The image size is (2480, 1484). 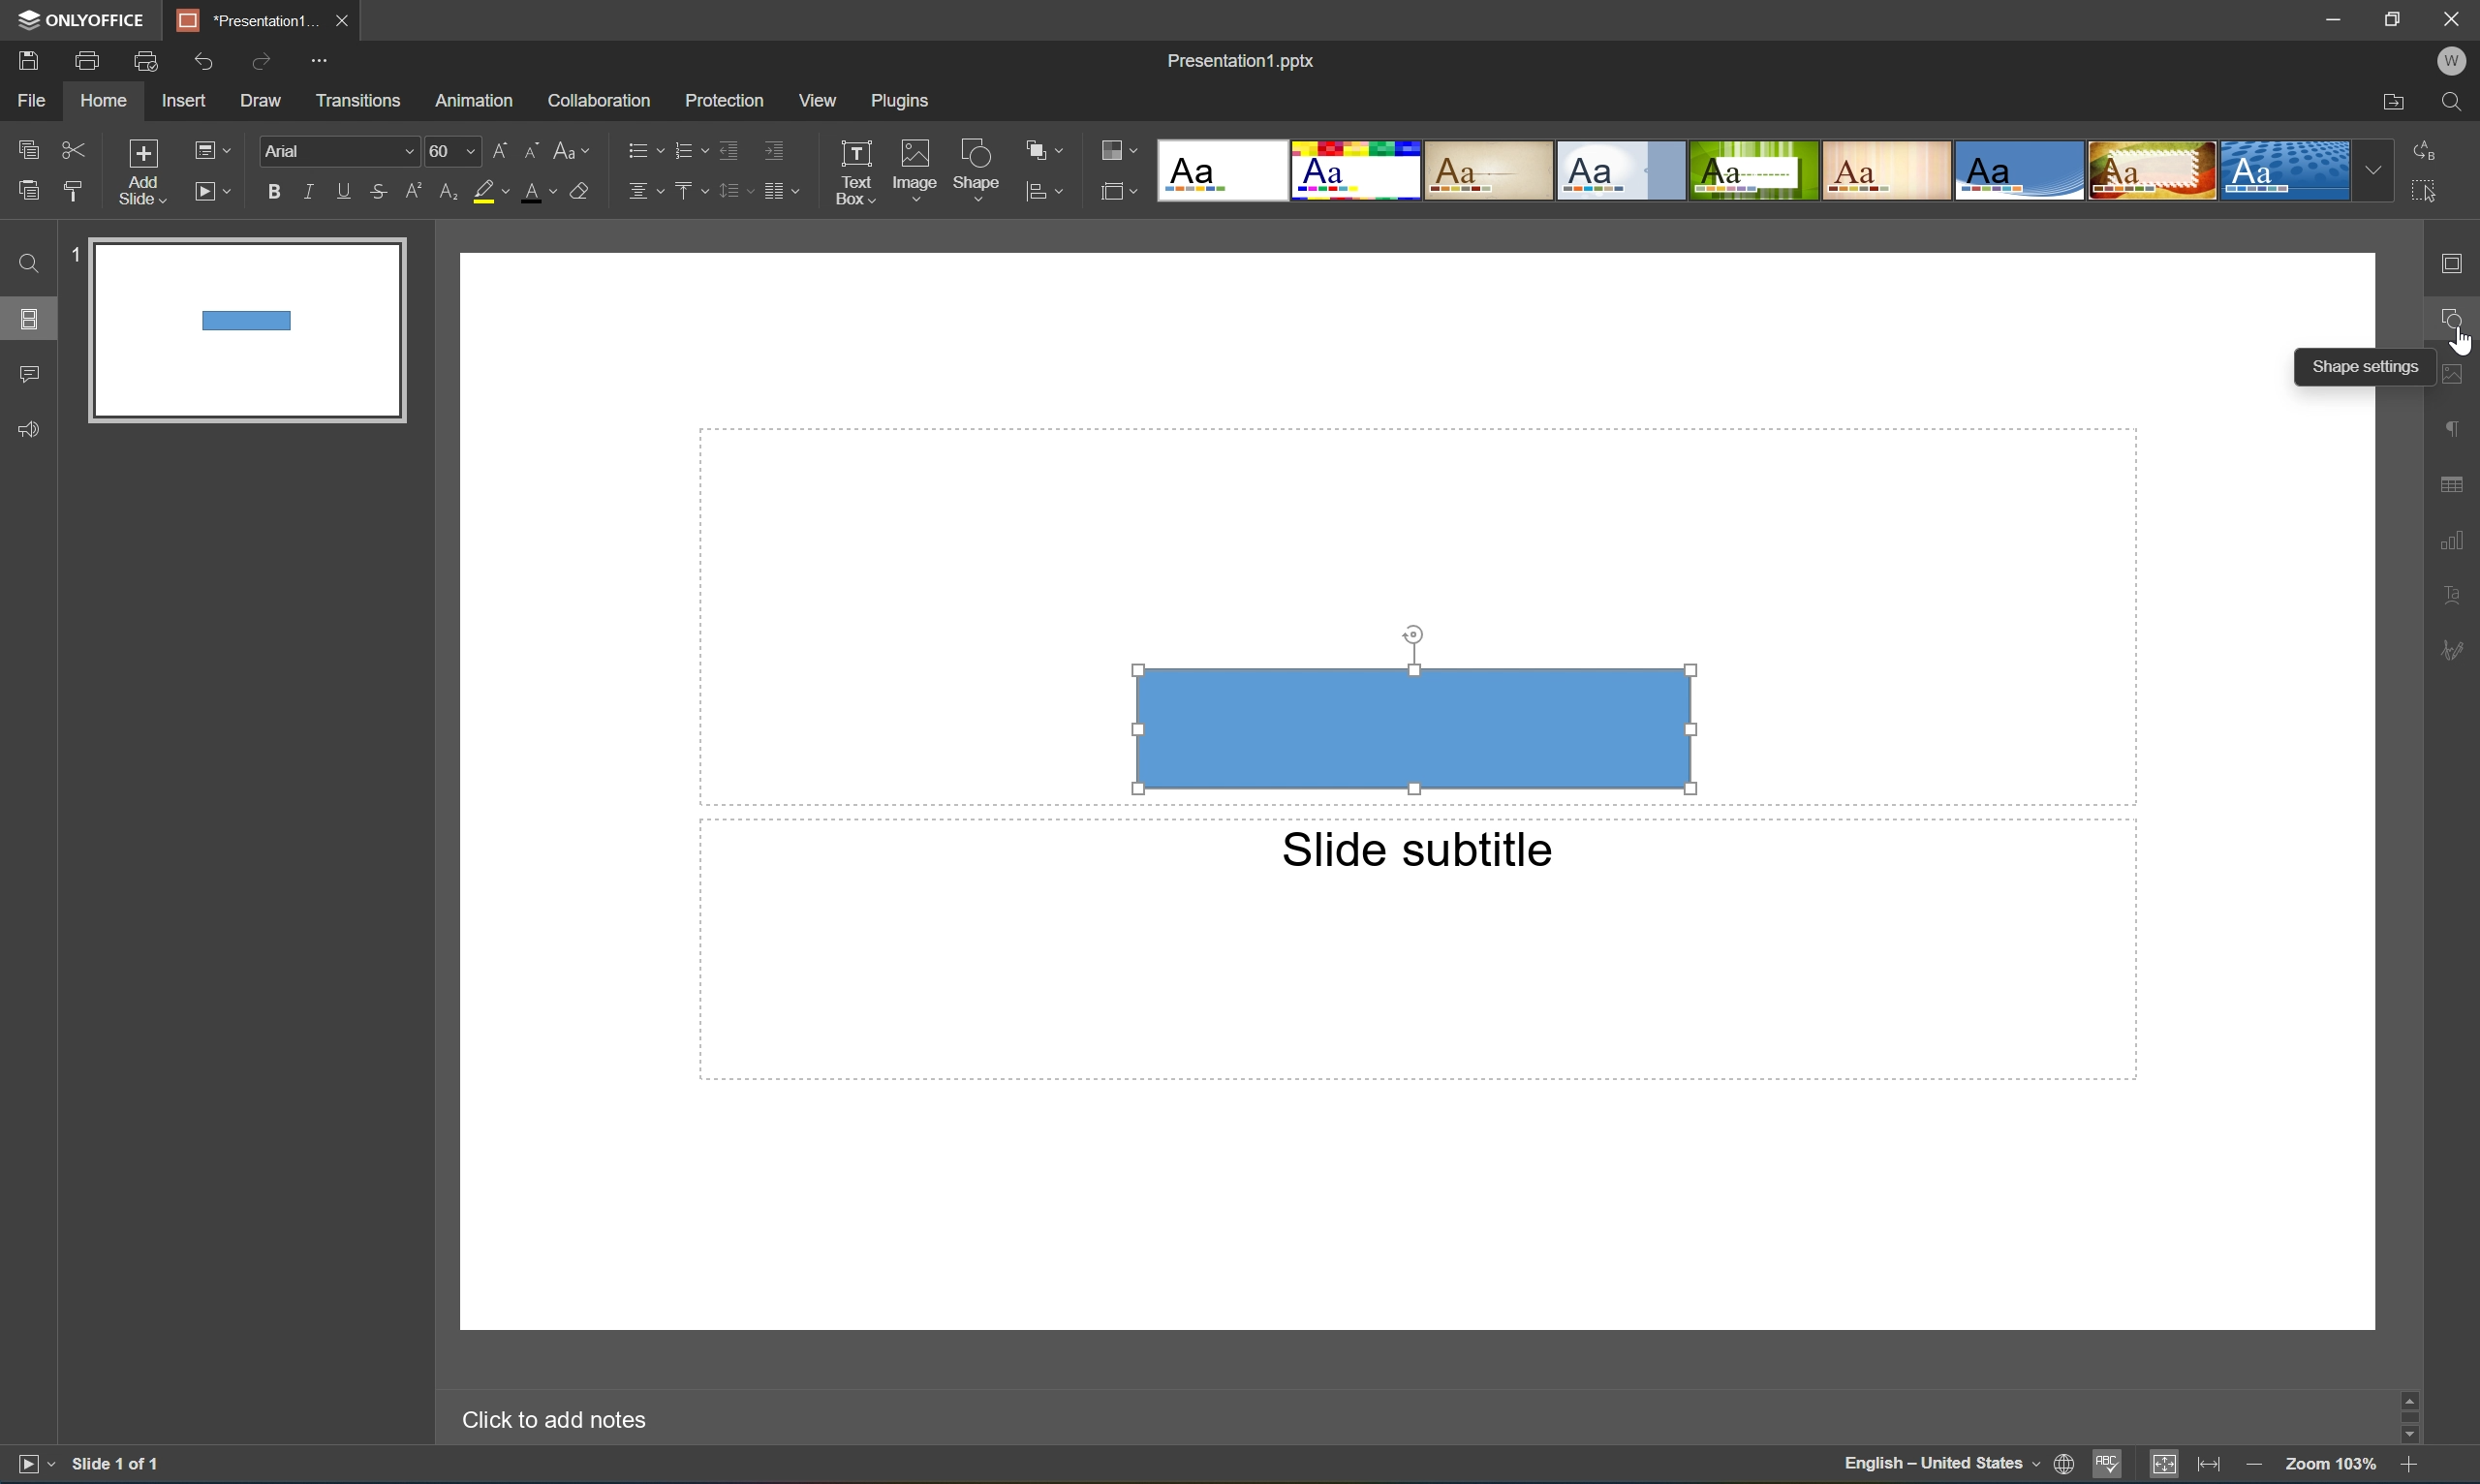 What do you see at coordinates (343, 19) in the screenshot?
I see `Close` at bounding box center [343, 19].